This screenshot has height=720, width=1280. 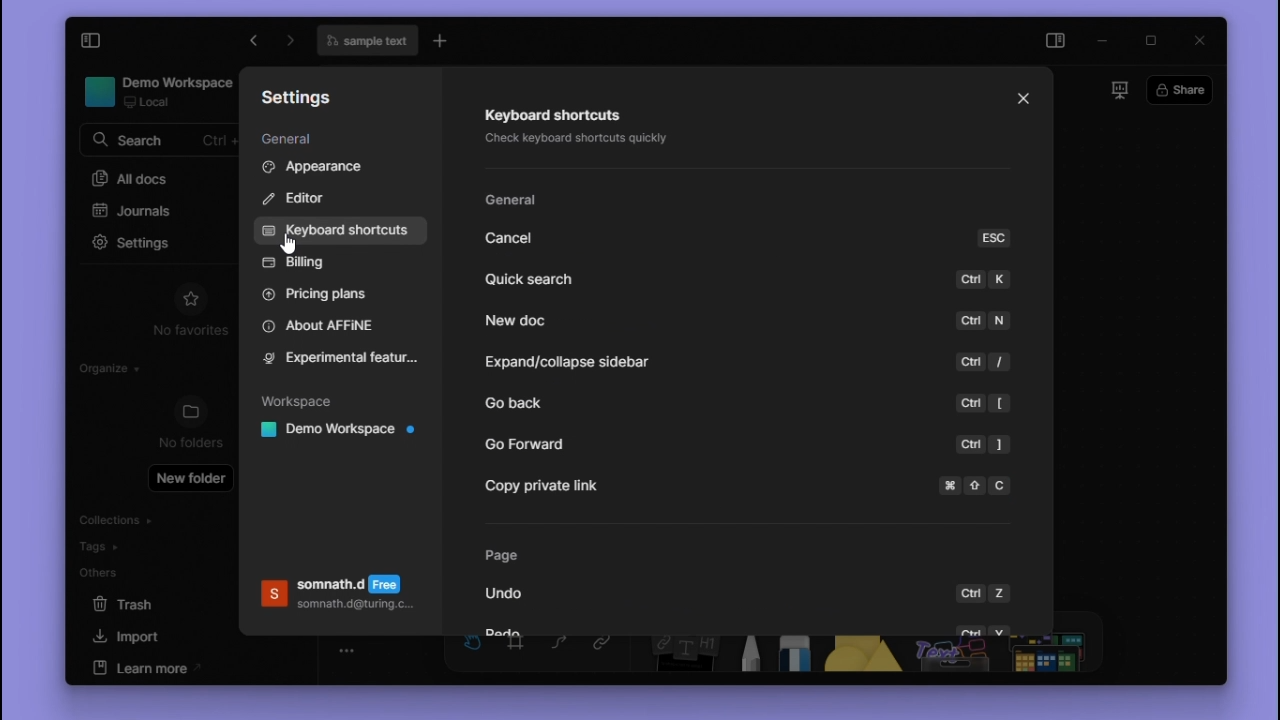 I want to click on Workspace, so click(x=305, y=399).